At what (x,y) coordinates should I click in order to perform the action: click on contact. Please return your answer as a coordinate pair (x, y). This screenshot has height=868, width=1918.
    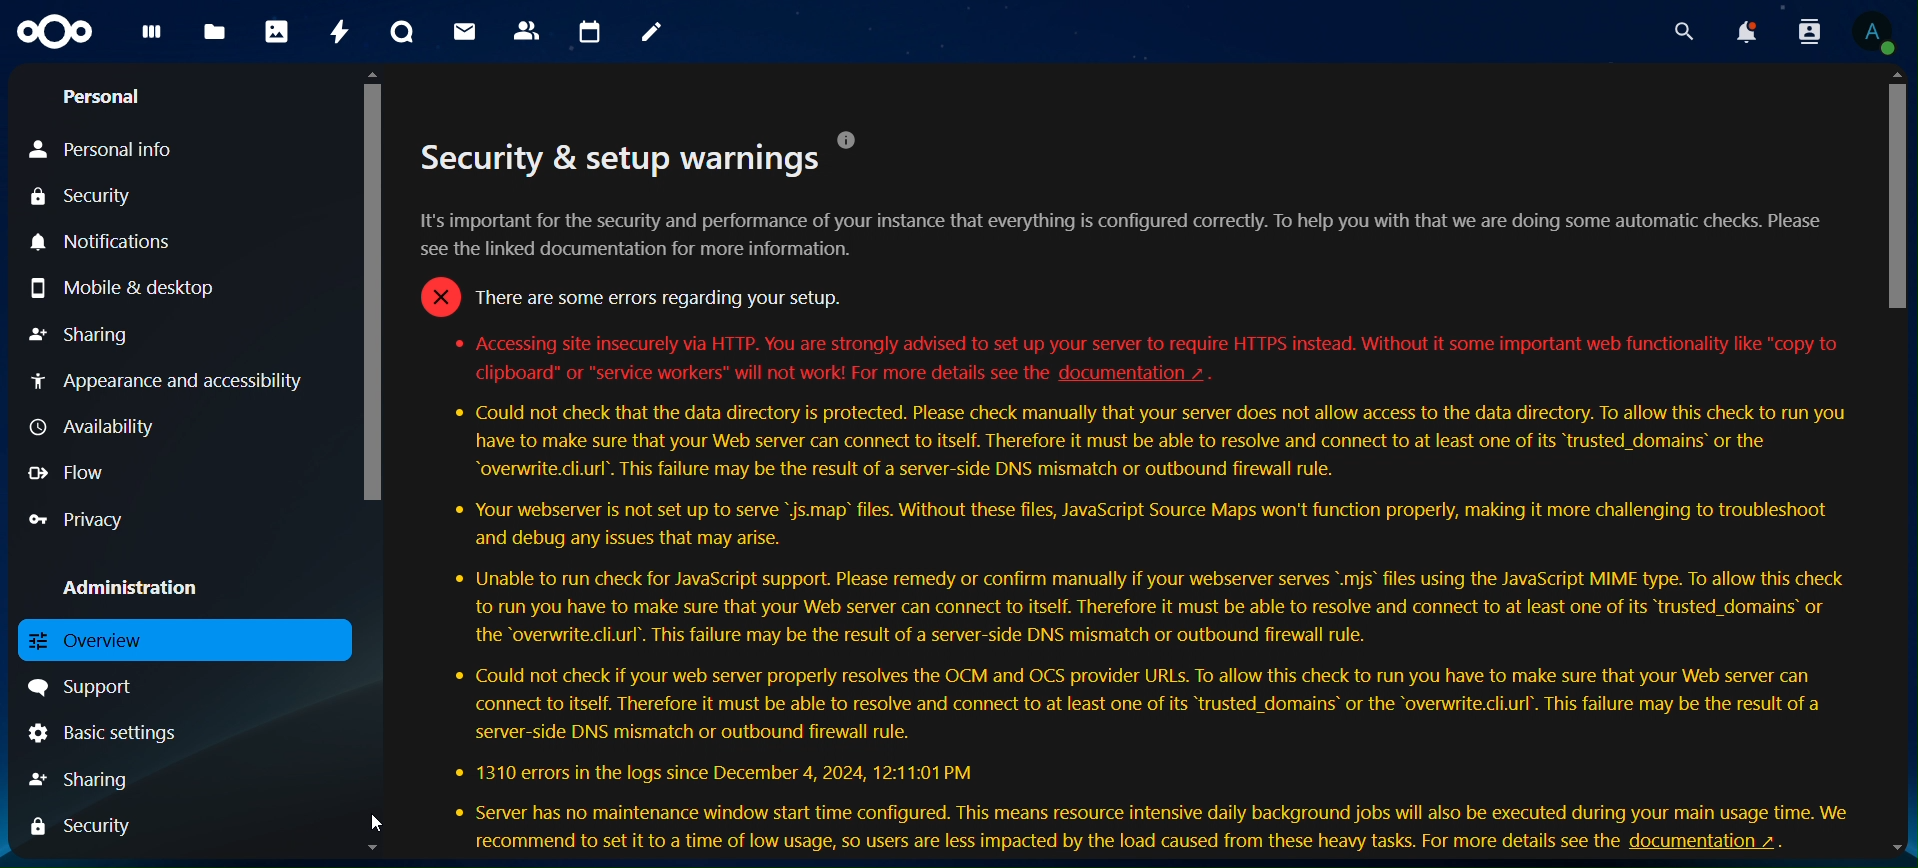
    Looking at the image, I should click on (529, 30).